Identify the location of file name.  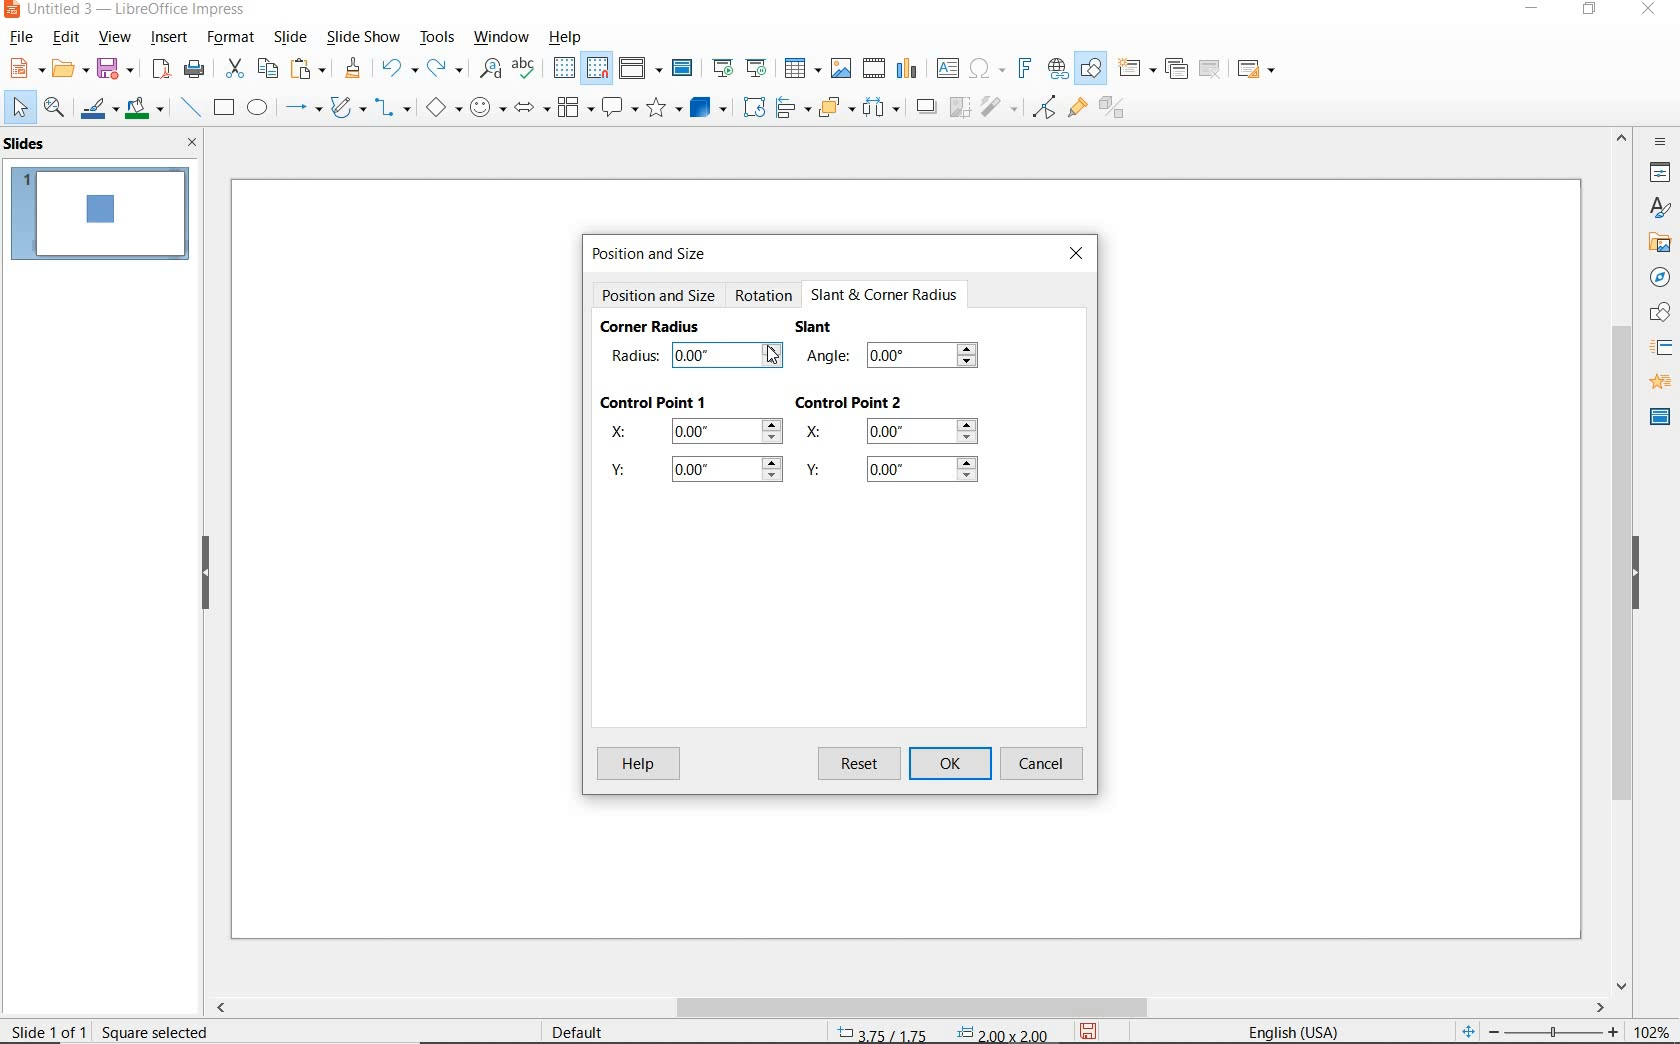
(127, 11).